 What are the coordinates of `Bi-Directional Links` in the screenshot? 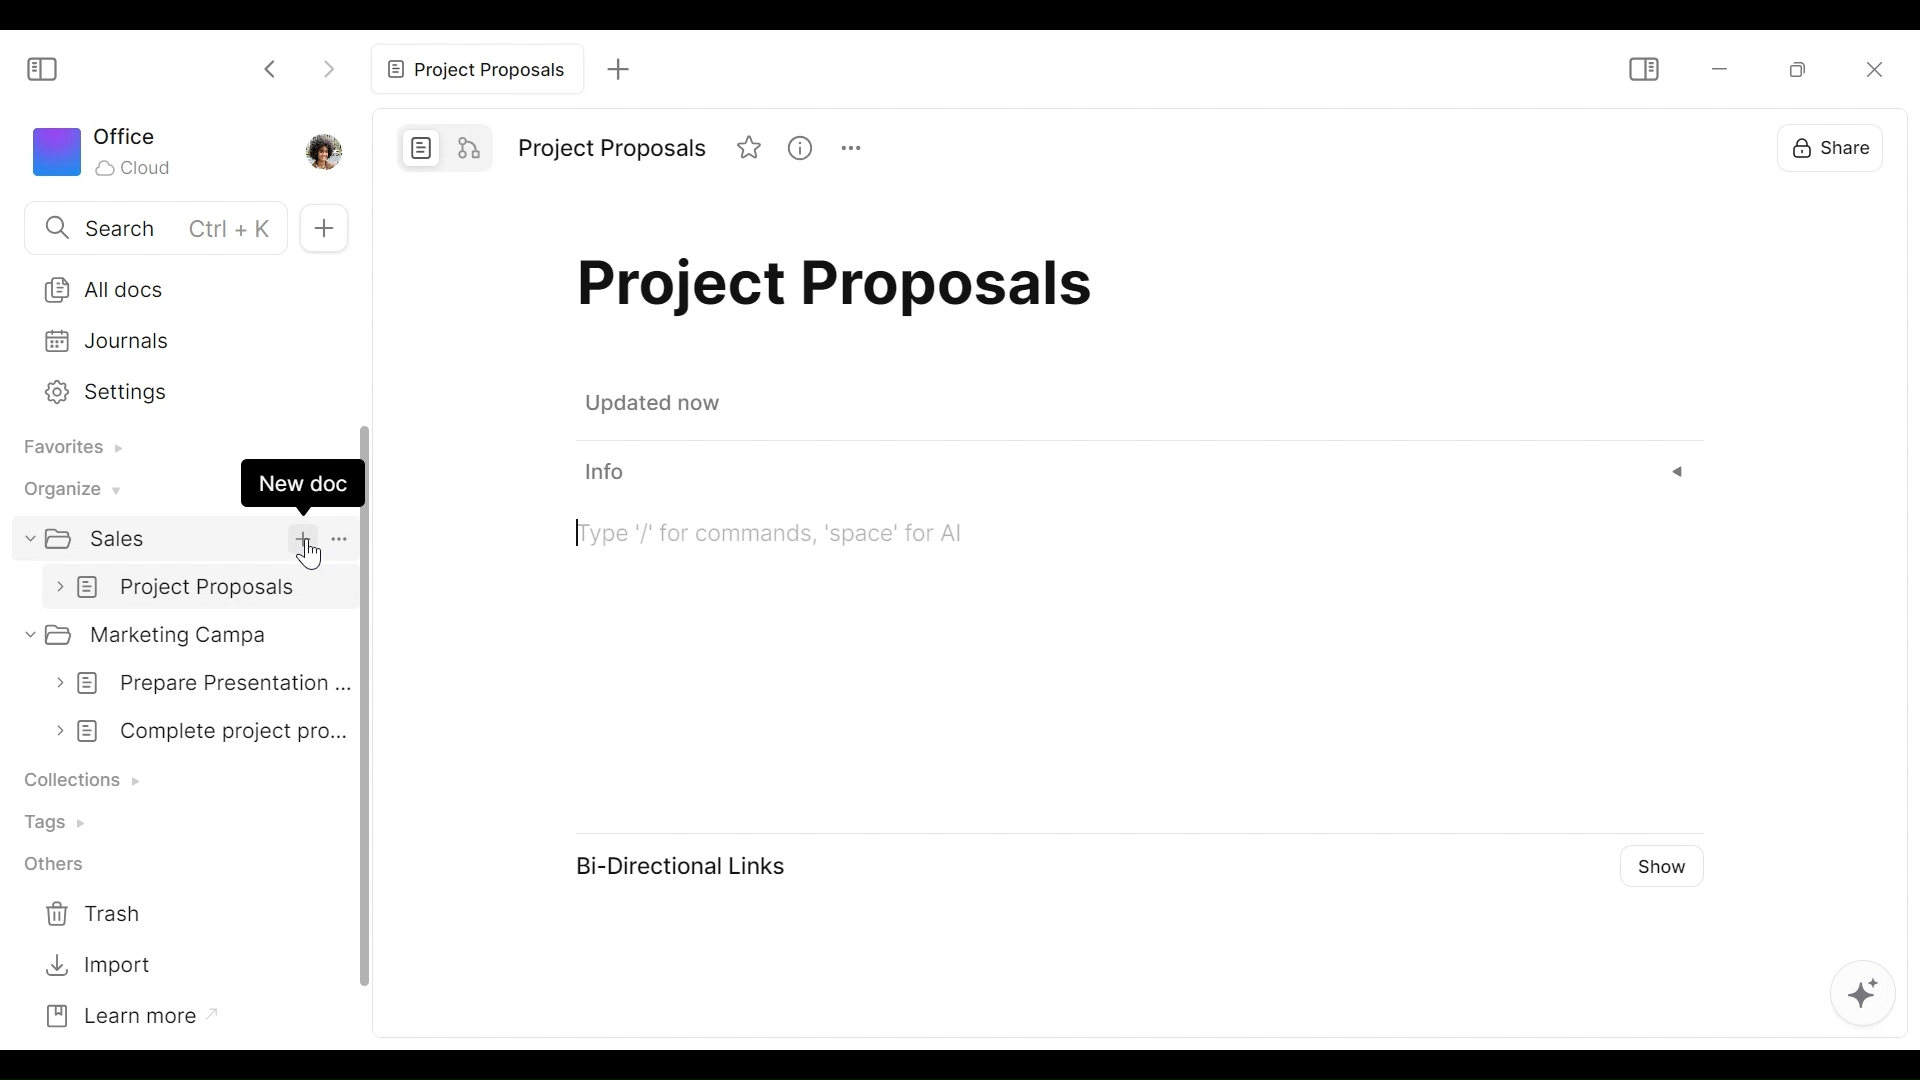 It's located at (686, 870).